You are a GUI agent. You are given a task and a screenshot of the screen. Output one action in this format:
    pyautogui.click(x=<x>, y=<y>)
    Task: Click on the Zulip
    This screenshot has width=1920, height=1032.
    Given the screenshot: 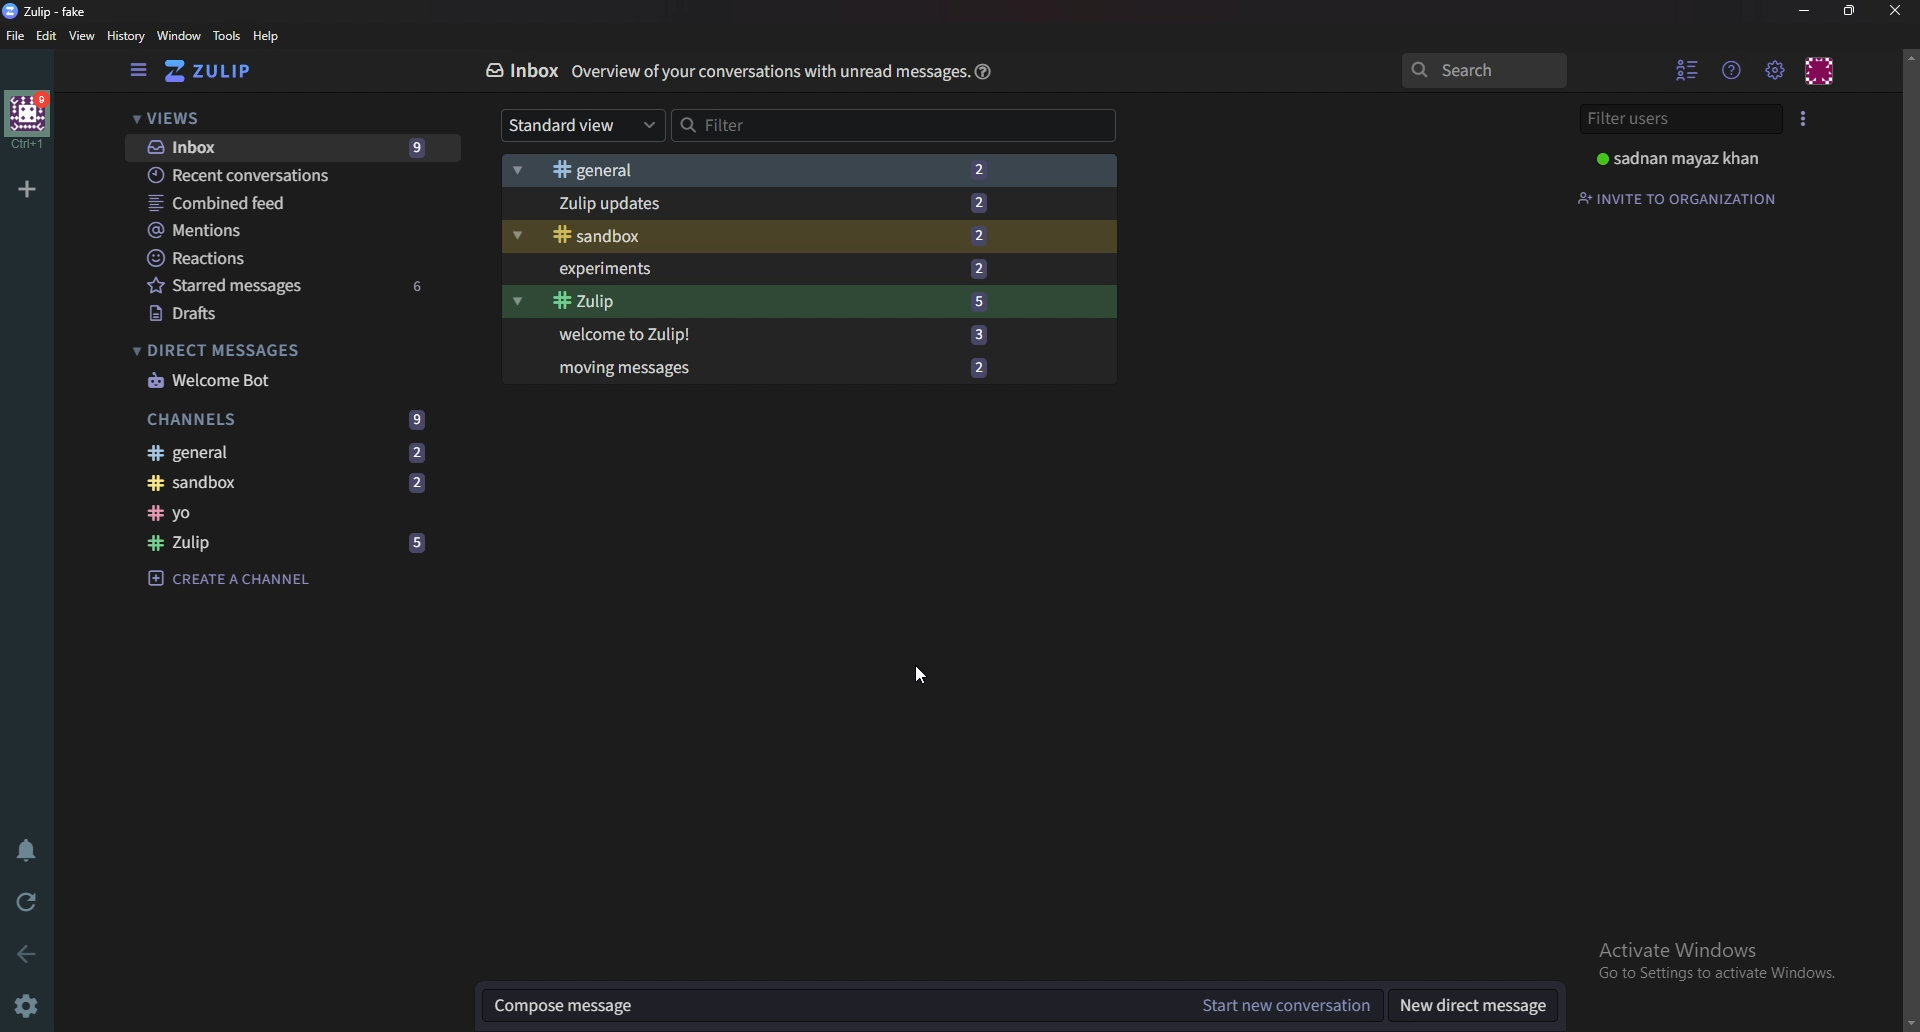 What is the action you would take?
    pyautogui.click(x=778, y=303)
    